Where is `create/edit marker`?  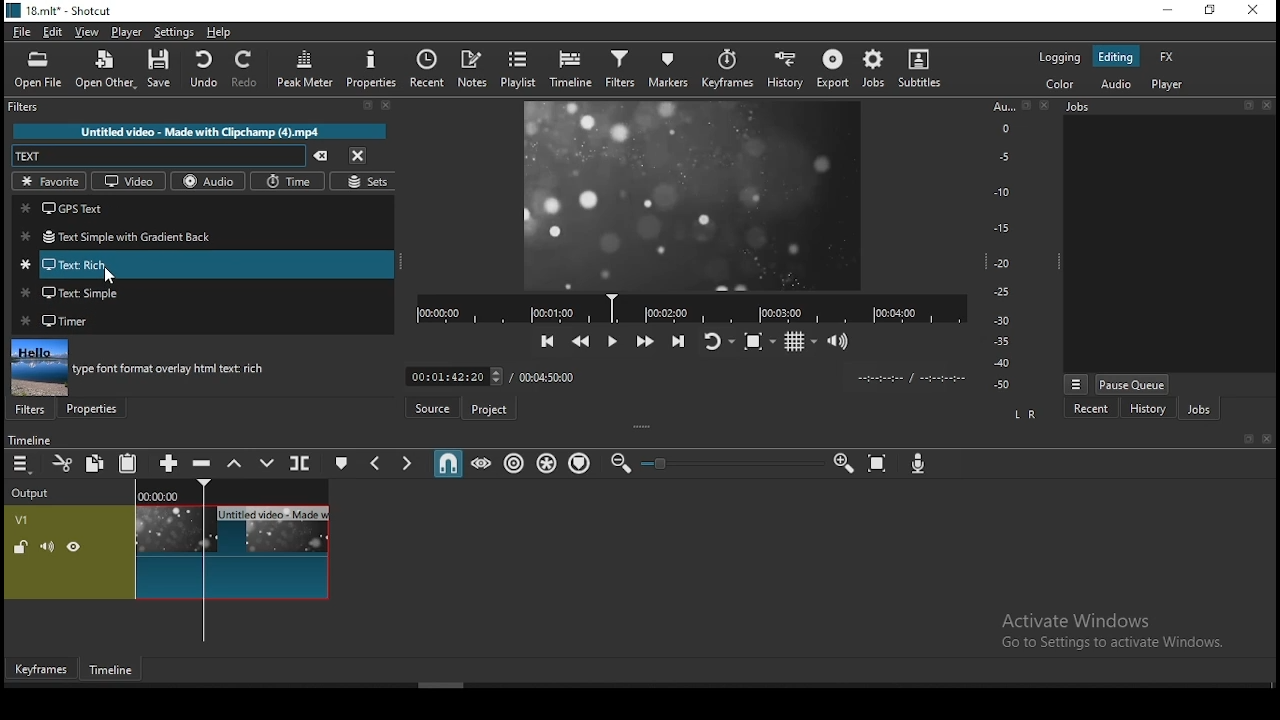
create/edit marker is located at coordinates (339, 462).